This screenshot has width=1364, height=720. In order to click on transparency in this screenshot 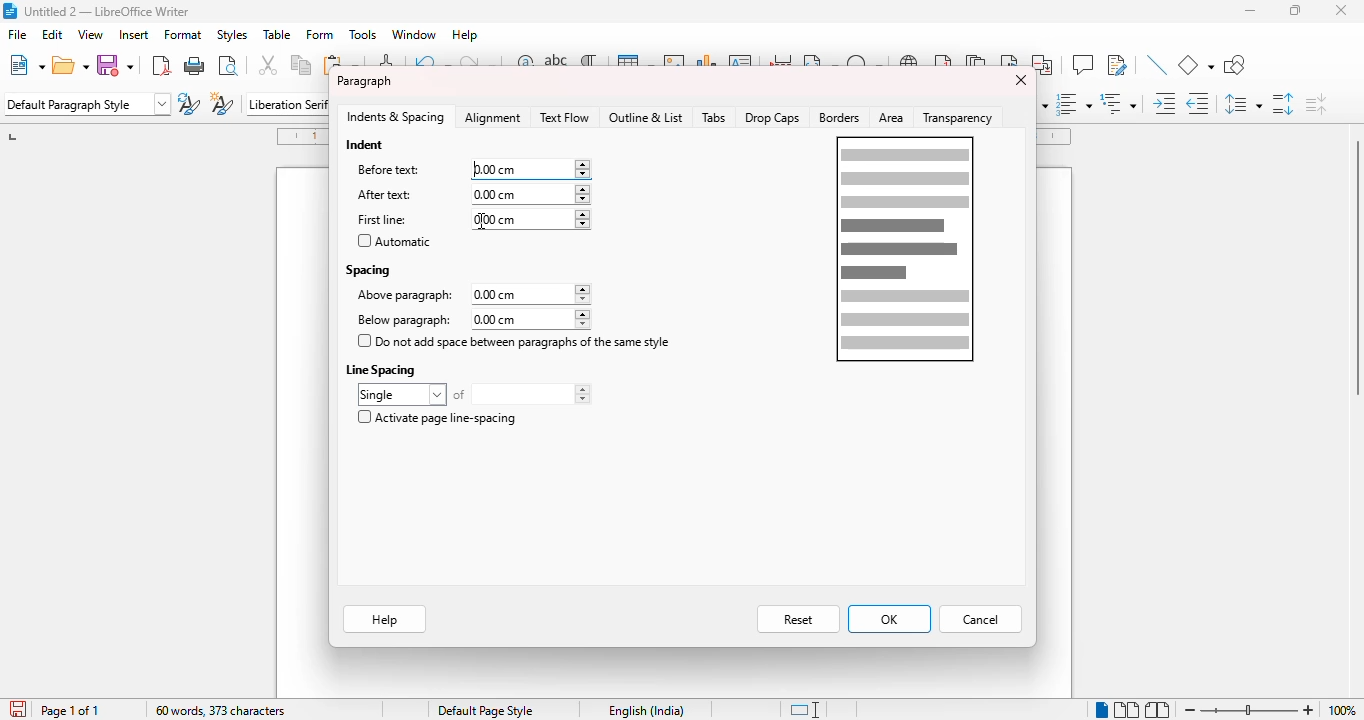, I will do `click(961, 117)`.